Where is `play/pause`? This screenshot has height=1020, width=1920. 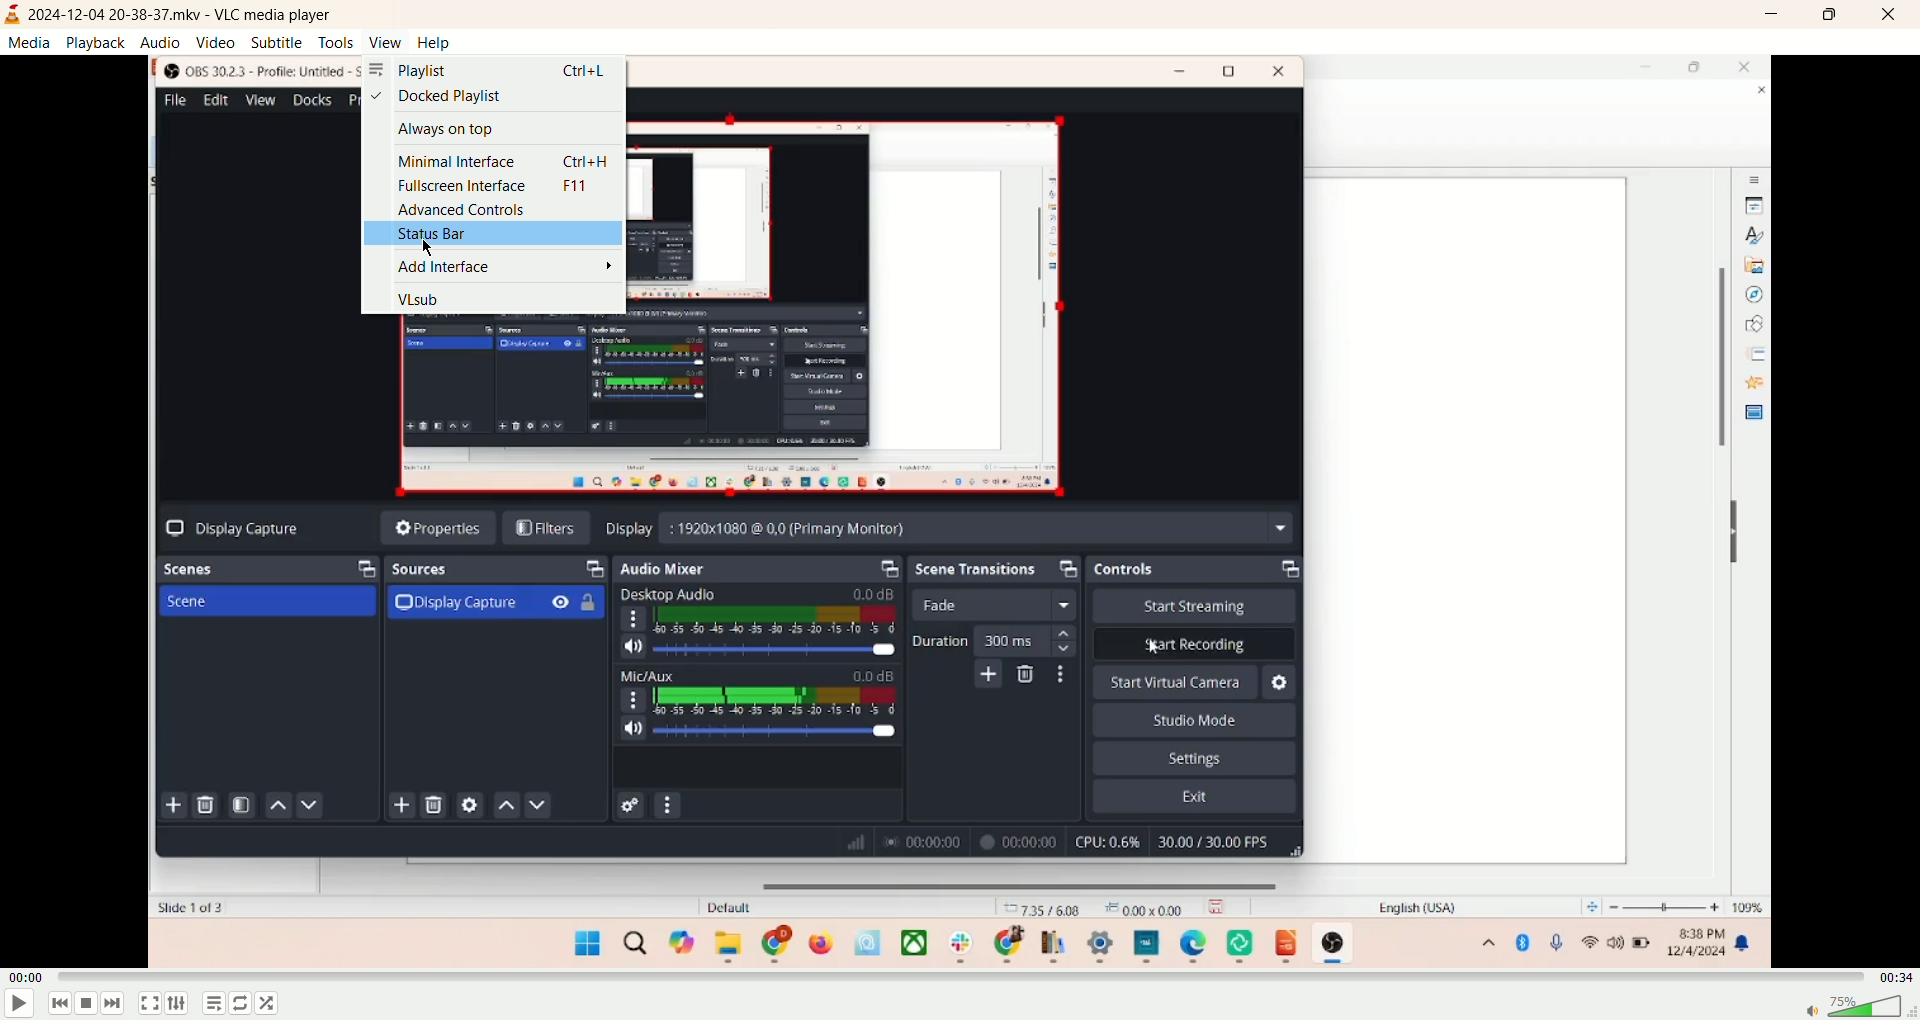
play/pause is located at coordinates (17, 1004).